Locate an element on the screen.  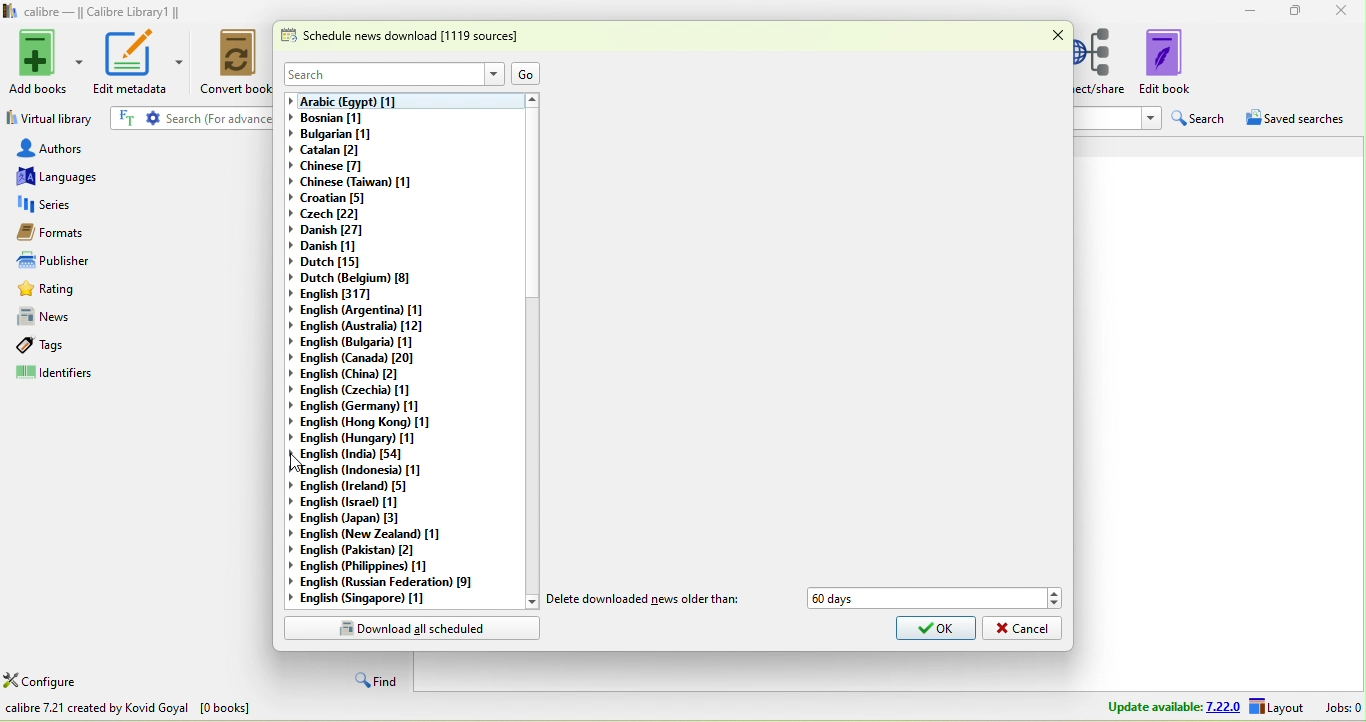
add books is located at coordinates (38, 63).